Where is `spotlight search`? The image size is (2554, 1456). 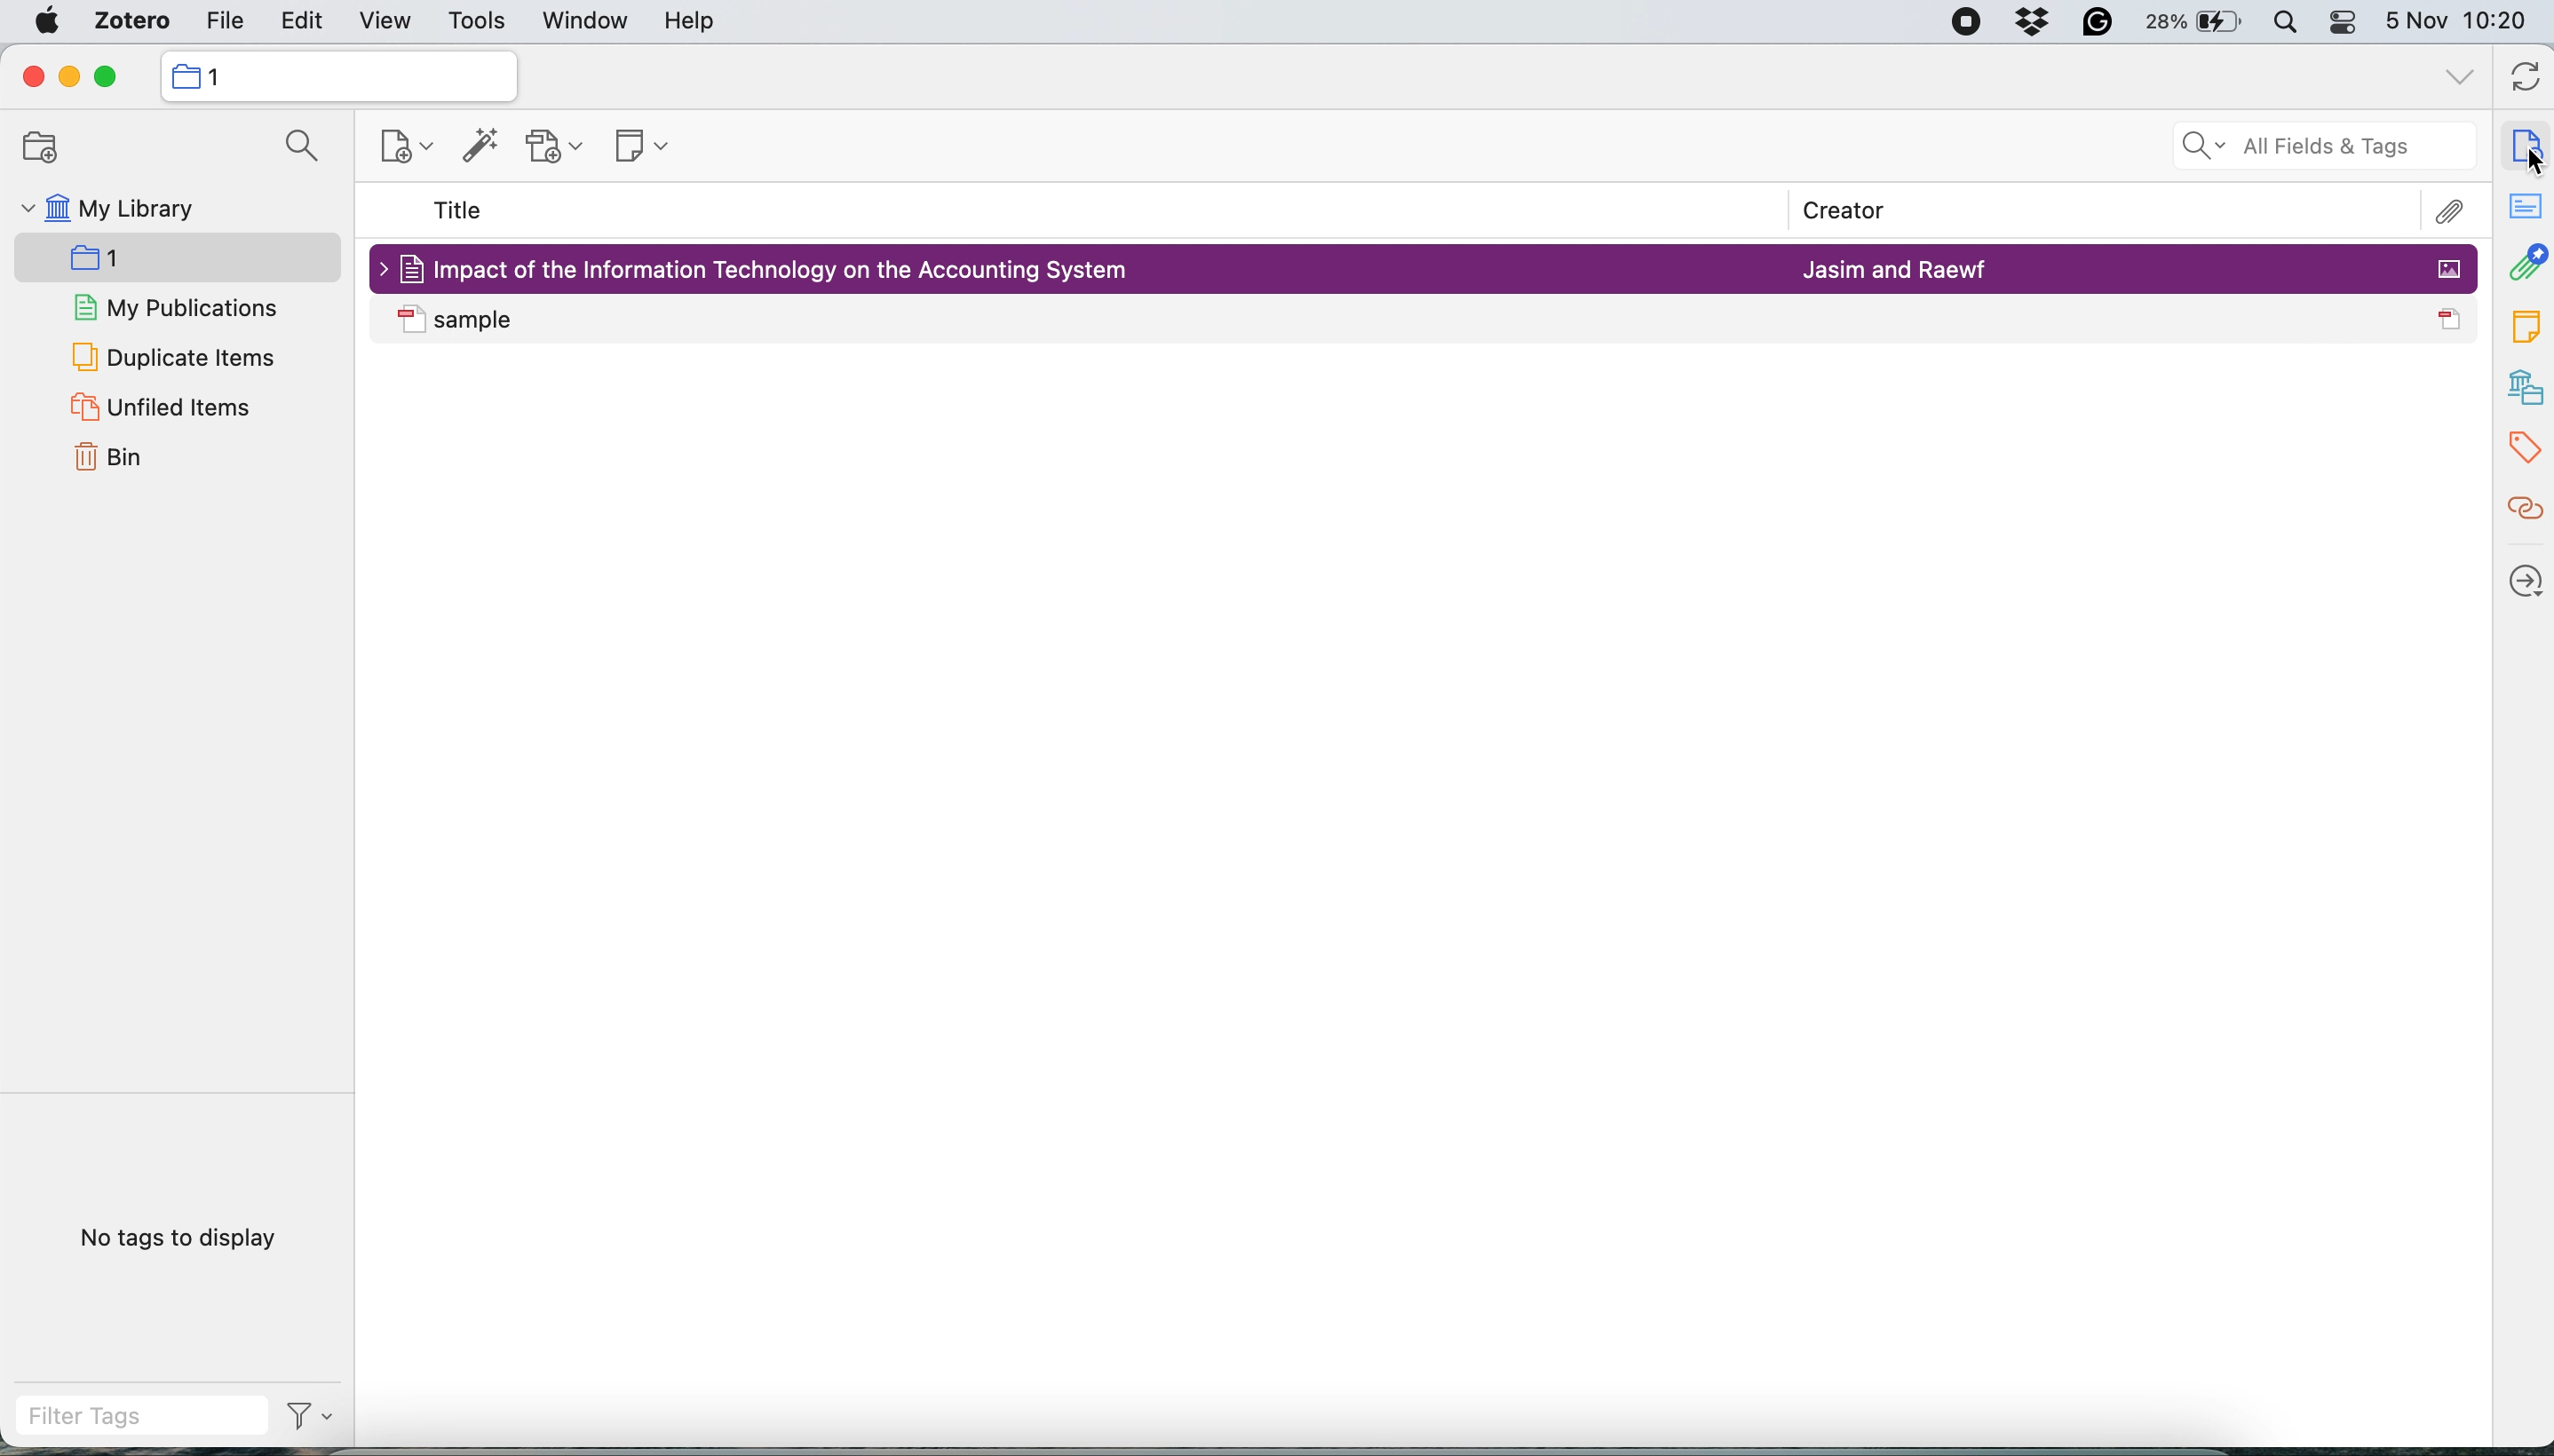
spotlight search is located at coordinates (2291, 24).